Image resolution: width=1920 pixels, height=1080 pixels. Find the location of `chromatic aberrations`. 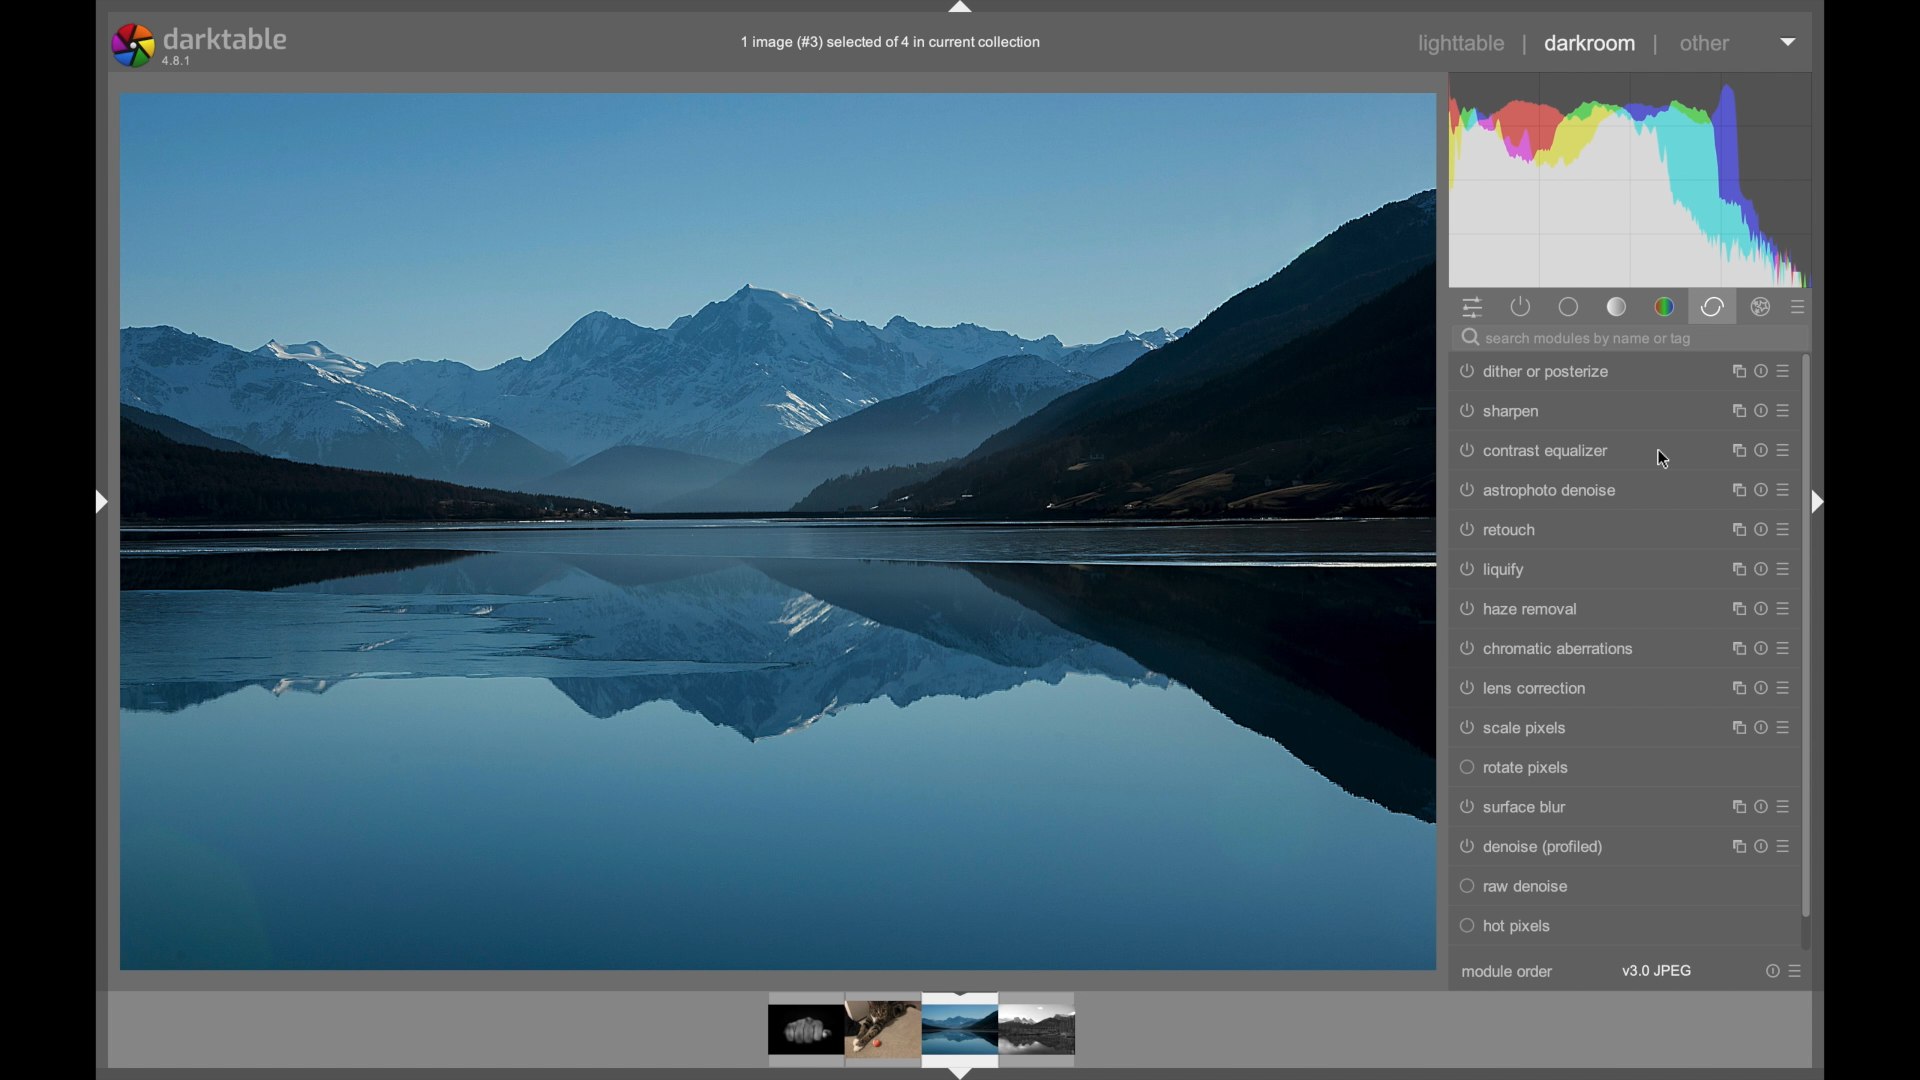

chromatic aberrations is located at coordinates (1548, 648).